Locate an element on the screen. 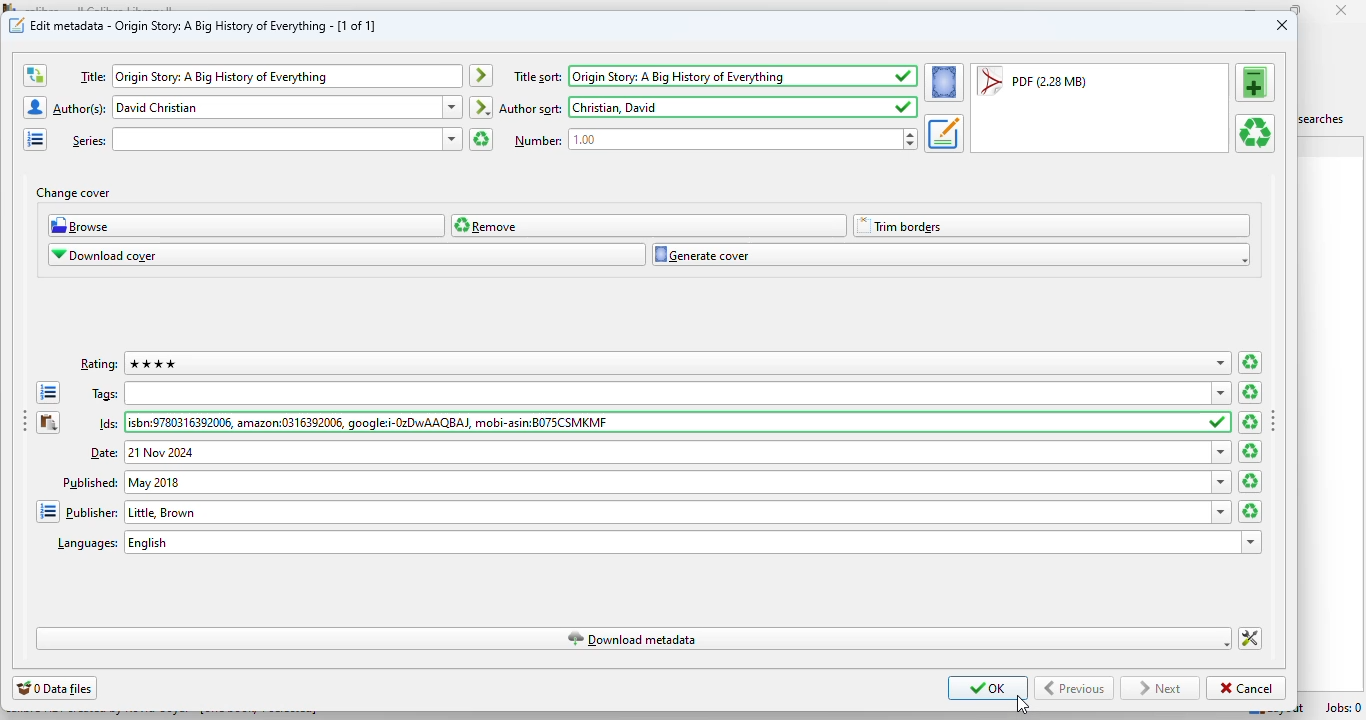 Image resolution: width=1366 pixels, height=720 pixels. generate cover is located at coordinates (951, 254).